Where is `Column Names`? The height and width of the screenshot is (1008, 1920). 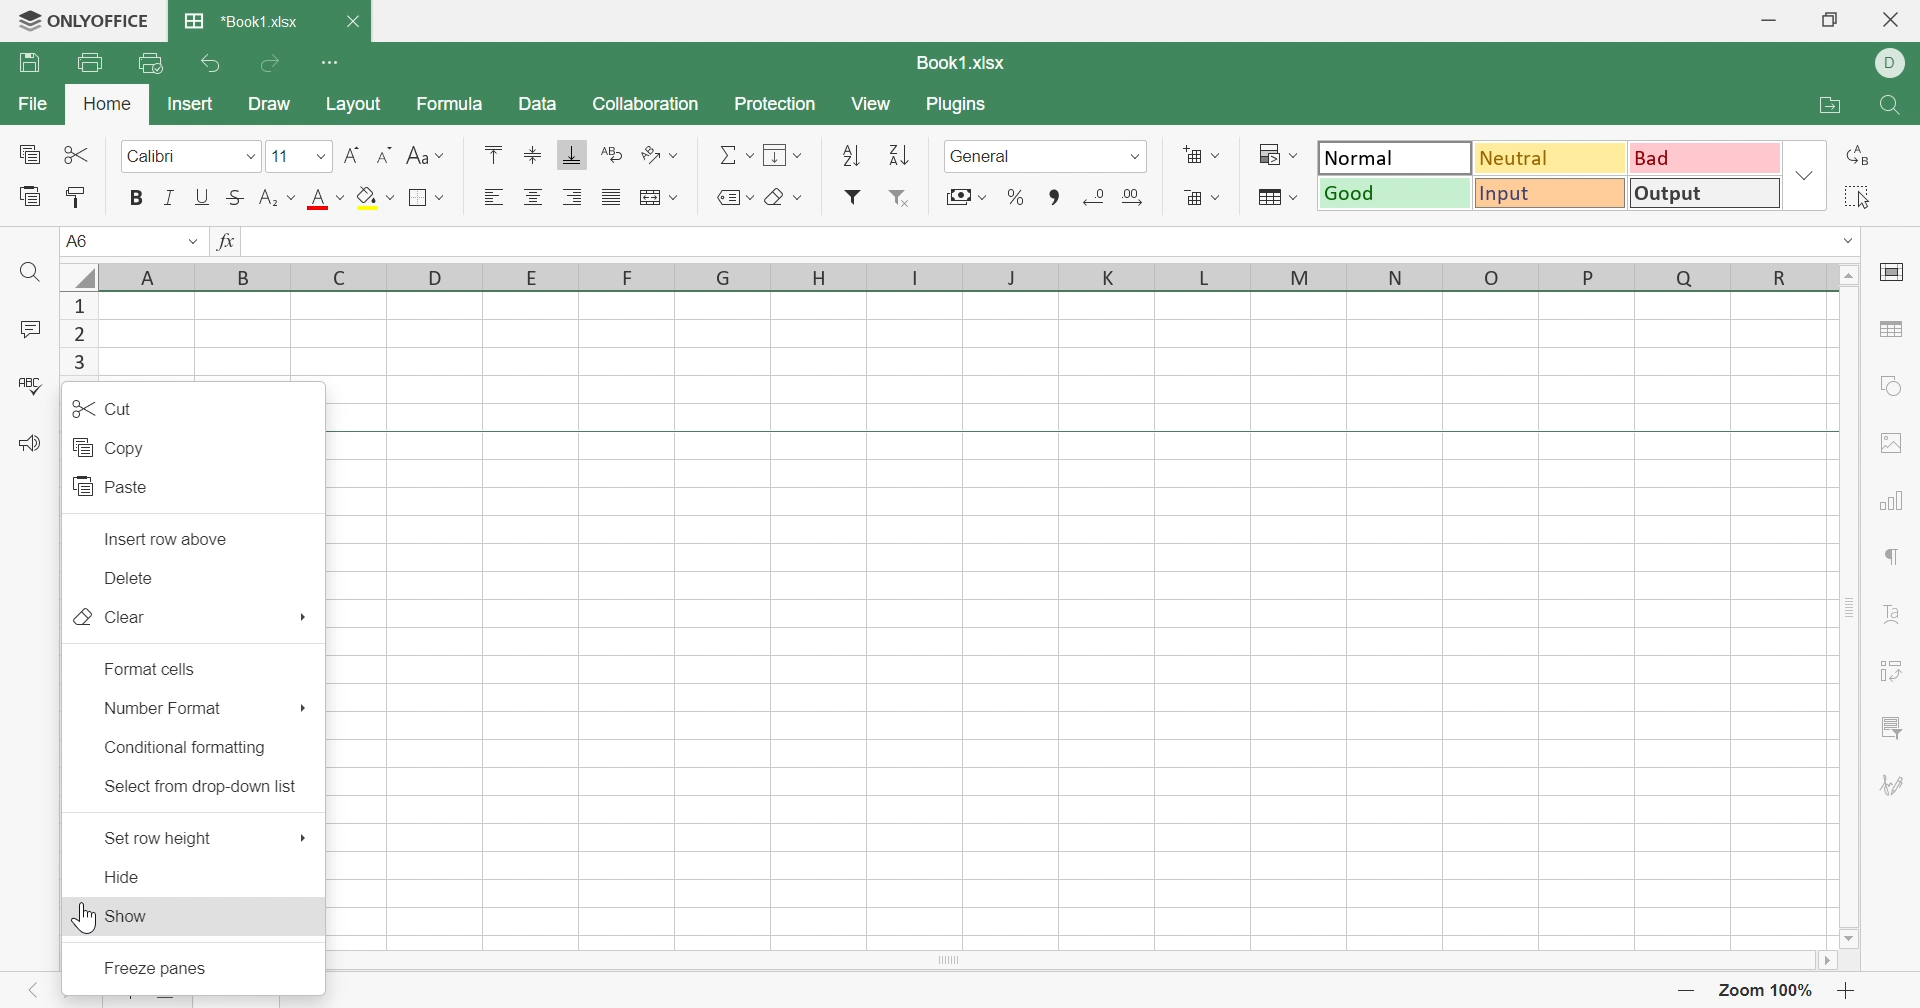 Column Names is located at coordinates (932, 279).